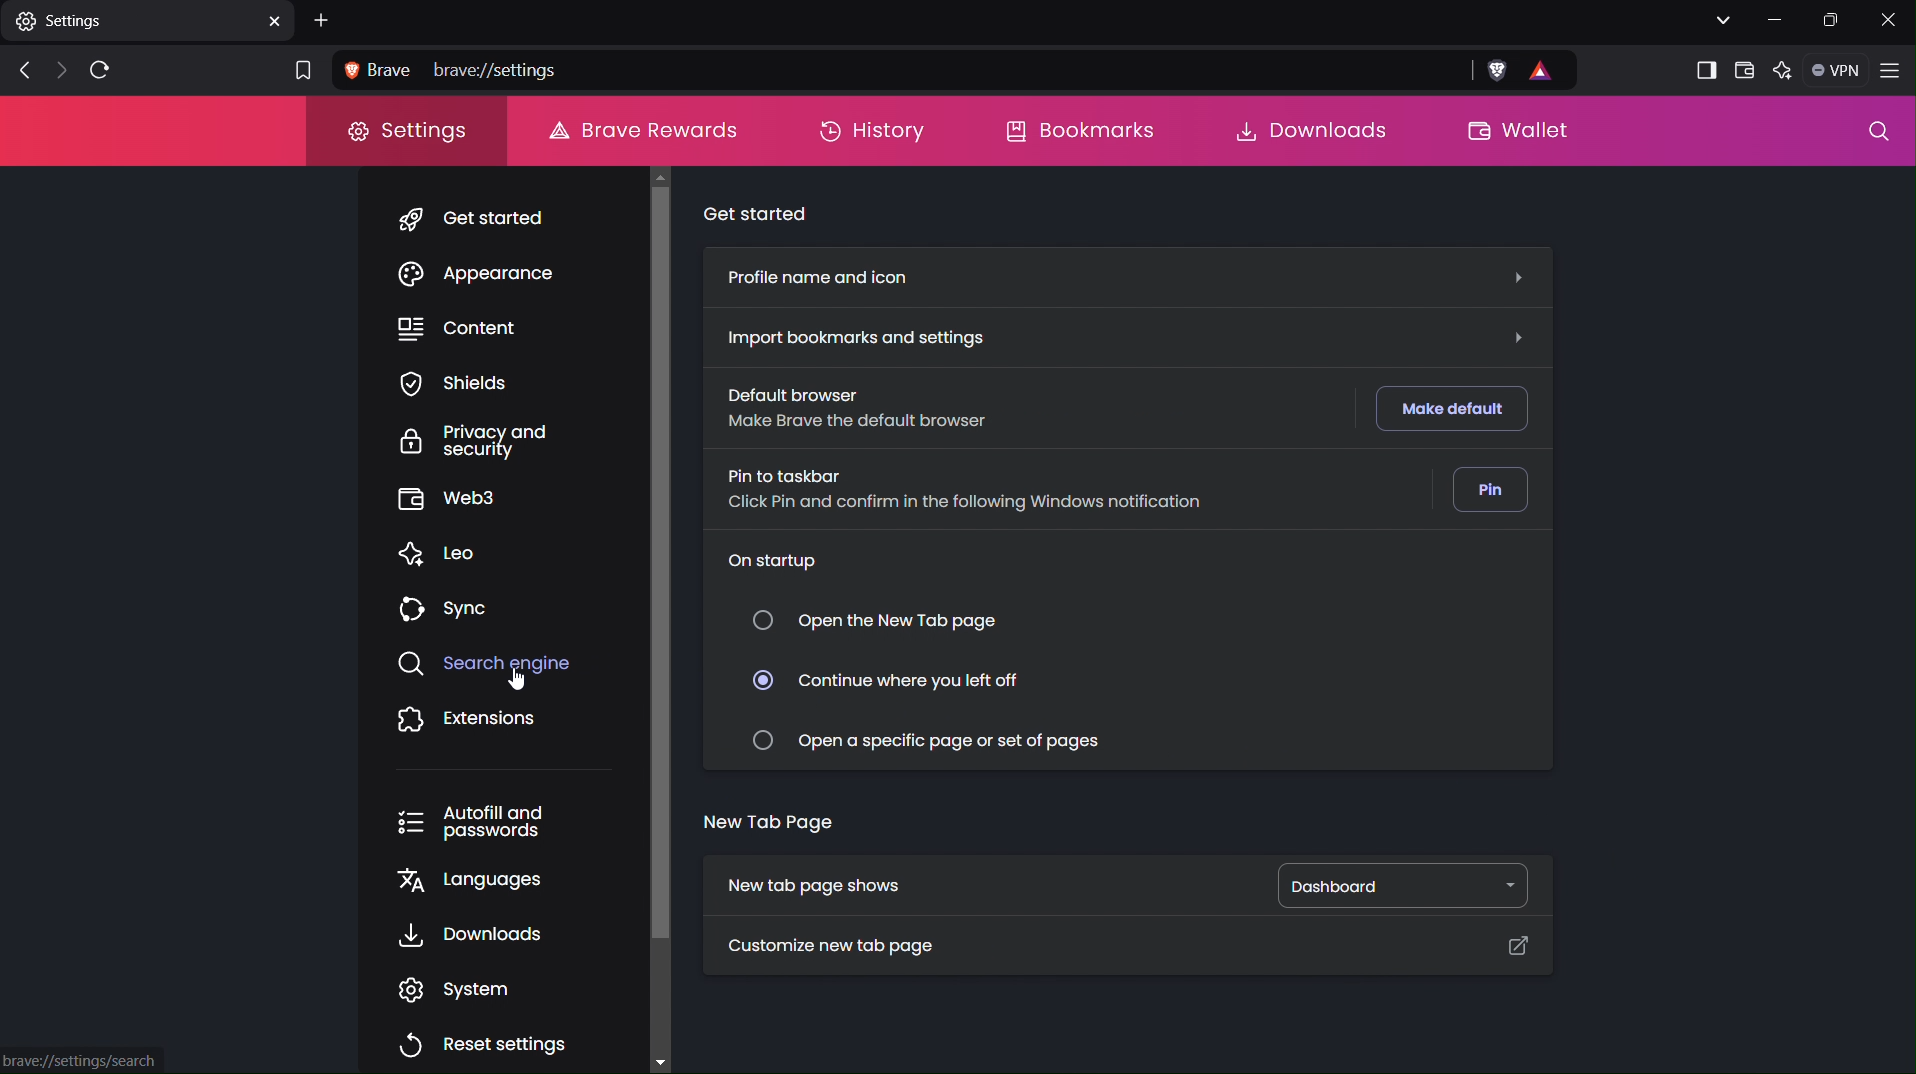  I want to click on brave://settings/search, so click(82, 1061).